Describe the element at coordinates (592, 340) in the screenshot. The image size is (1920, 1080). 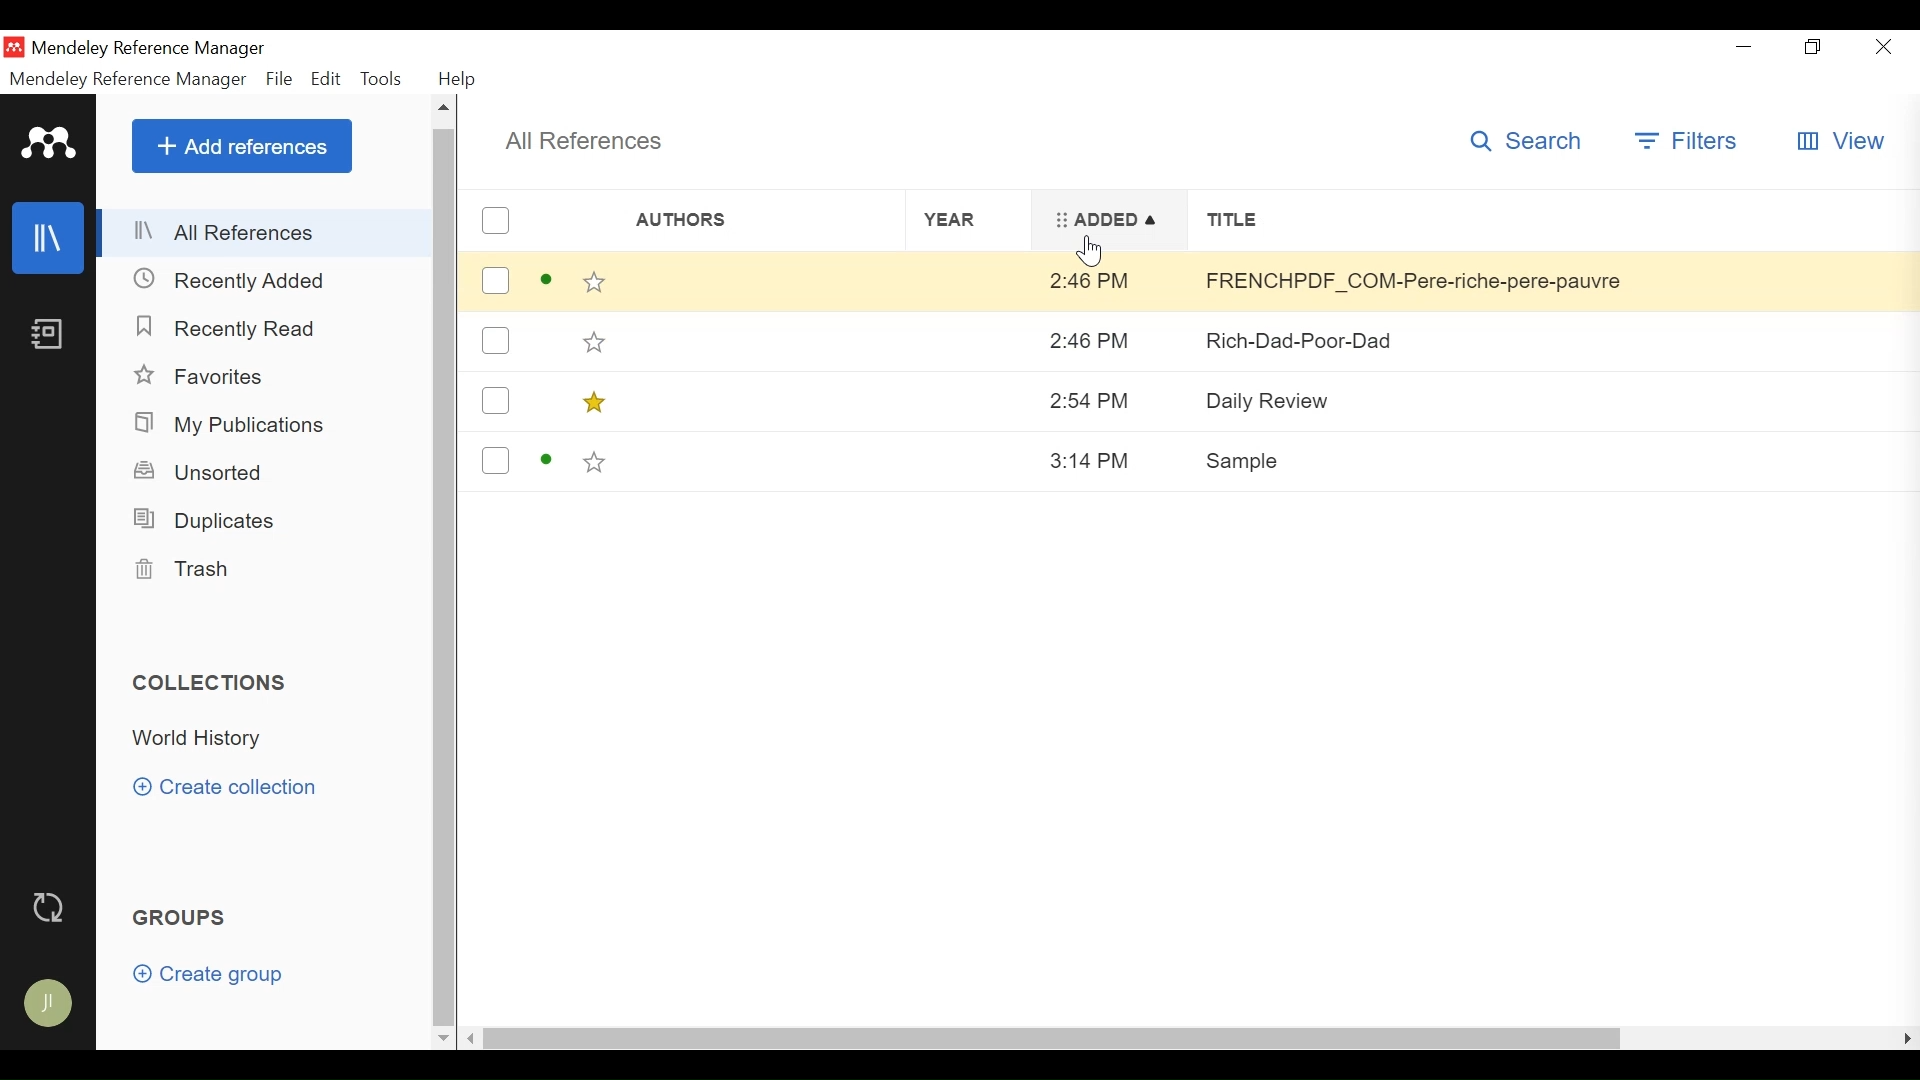
I see `Toggle Favorites` at that location.